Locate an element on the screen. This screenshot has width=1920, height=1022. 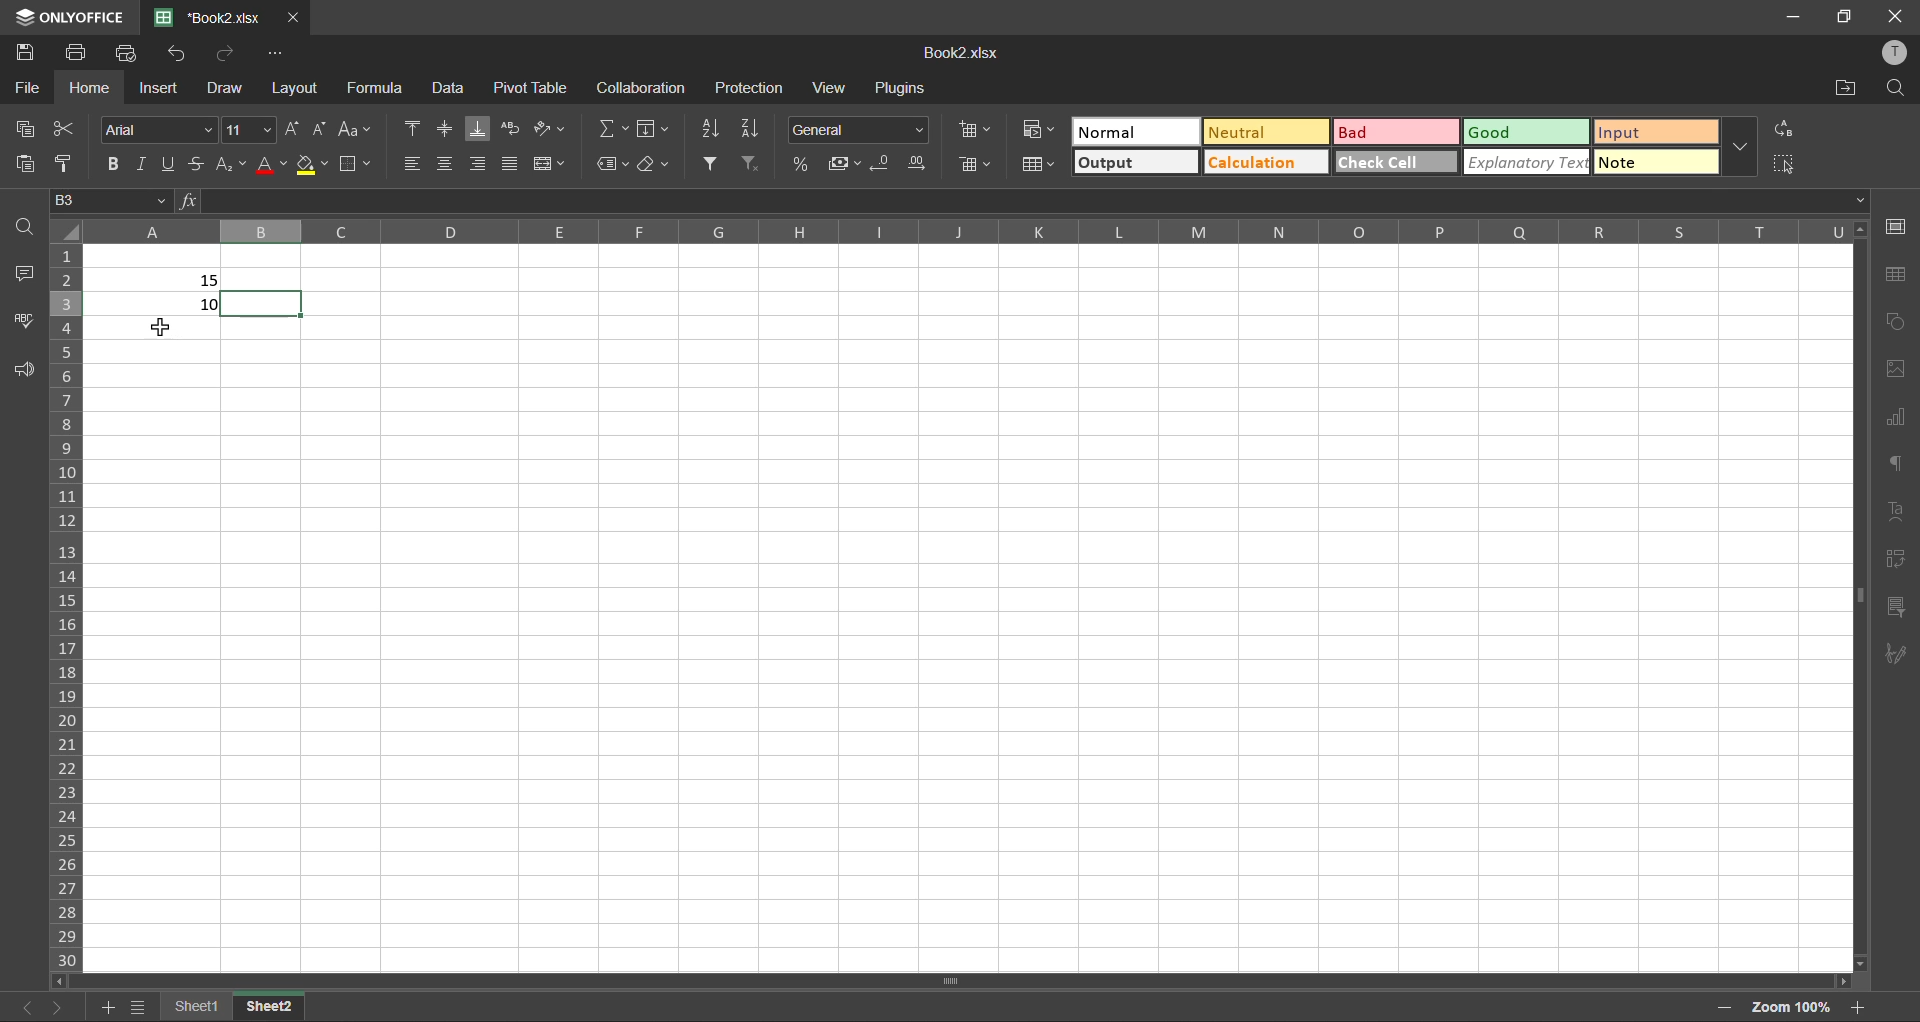
images is located at coordinates (1896, 369).